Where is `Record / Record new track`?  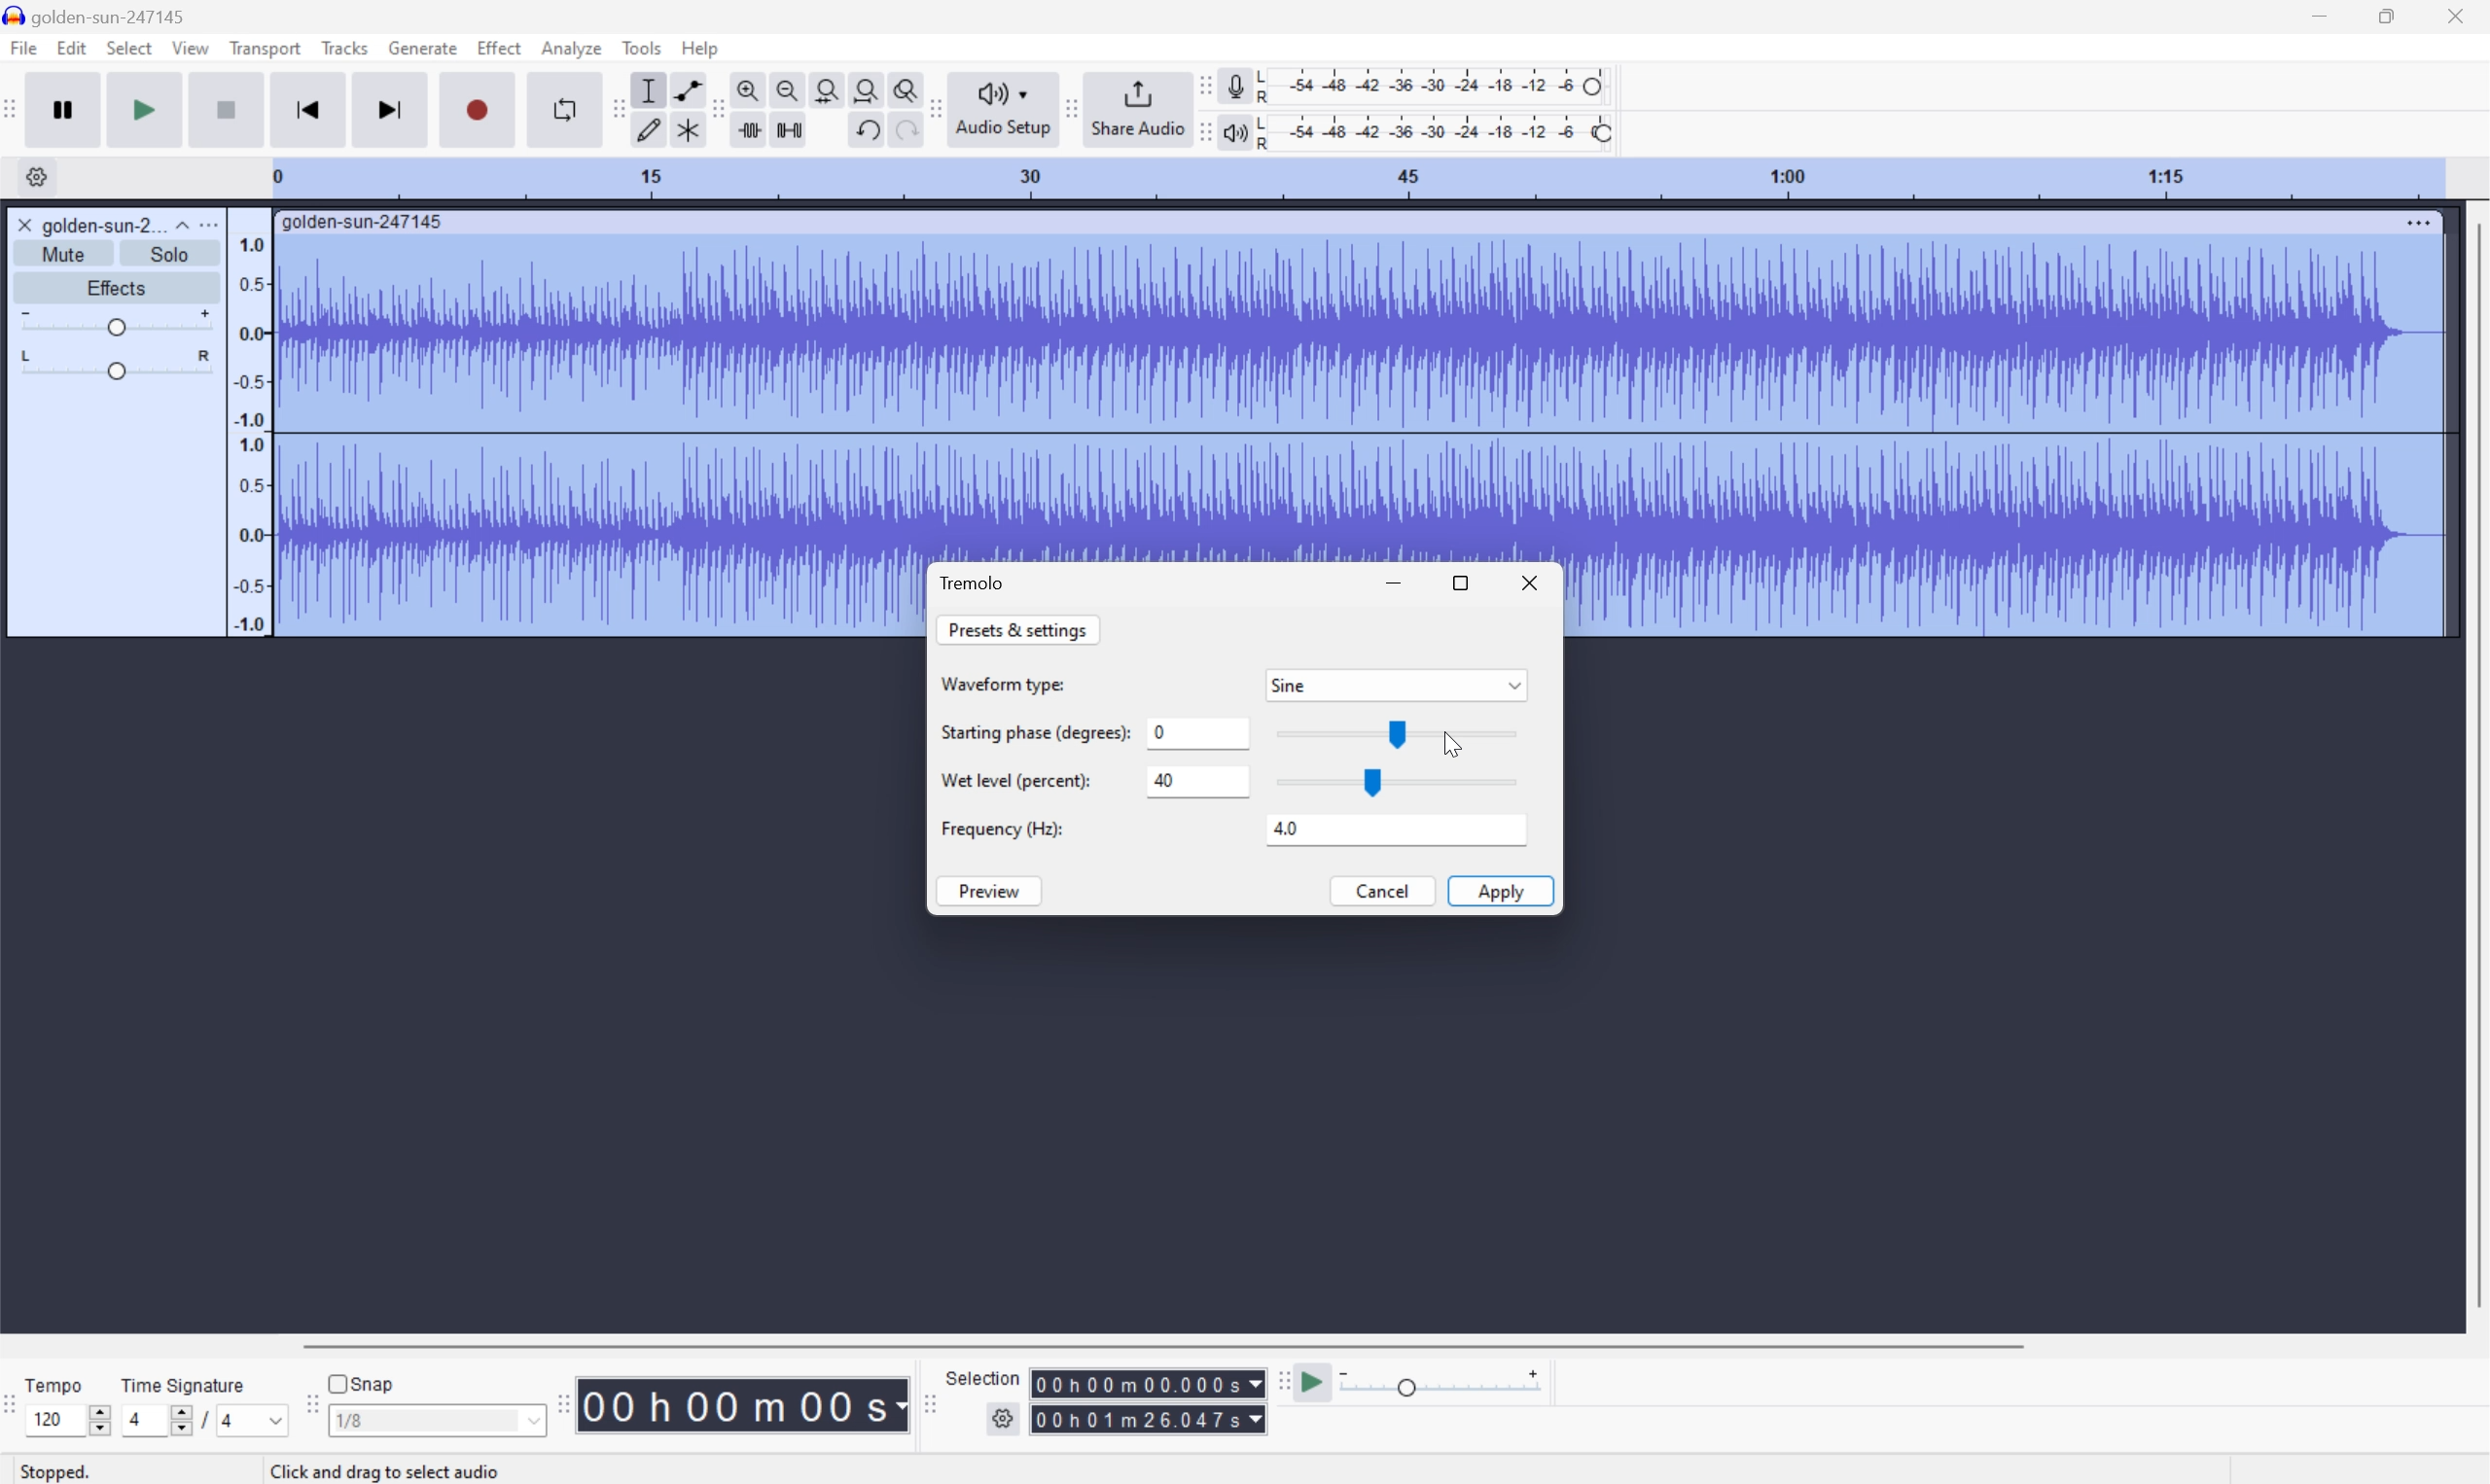 Record / Record new track is located at coordinates (476, 110).